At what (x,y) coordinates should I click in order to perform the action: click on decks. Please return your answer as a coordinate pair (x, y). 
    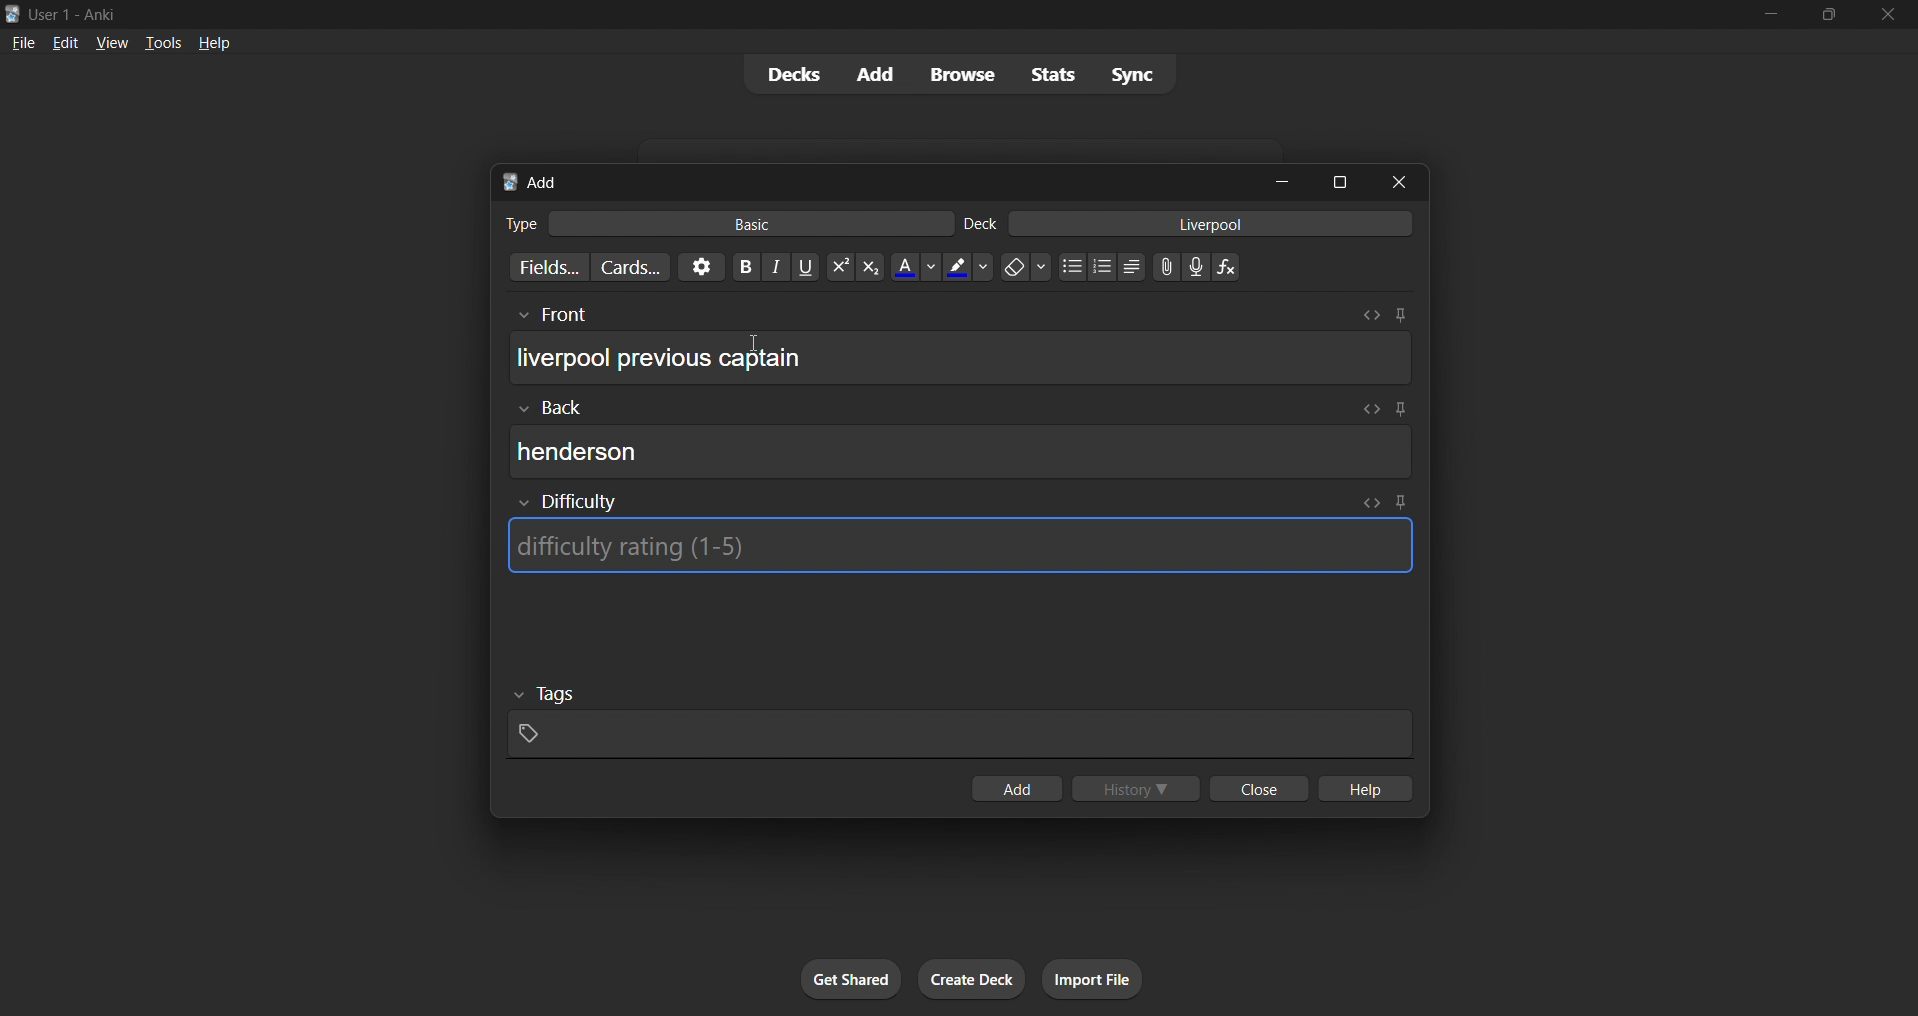
    Looking at the image, I should click on (785, 78).